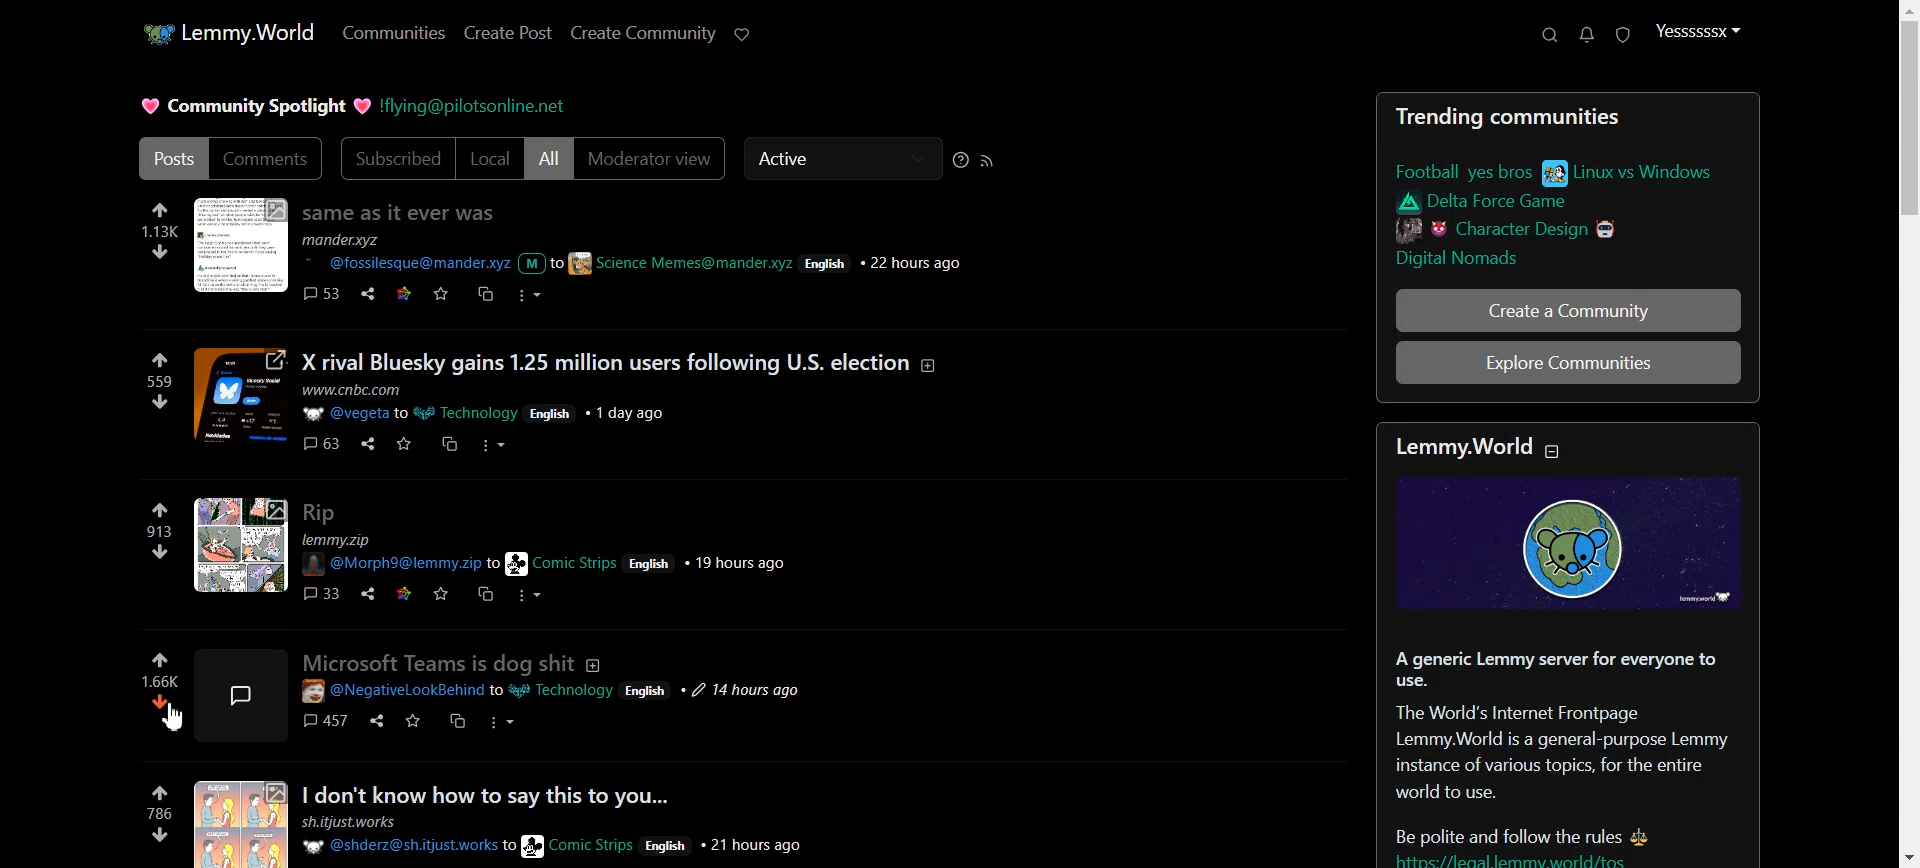  I want to click on post details, so click(496, 403).